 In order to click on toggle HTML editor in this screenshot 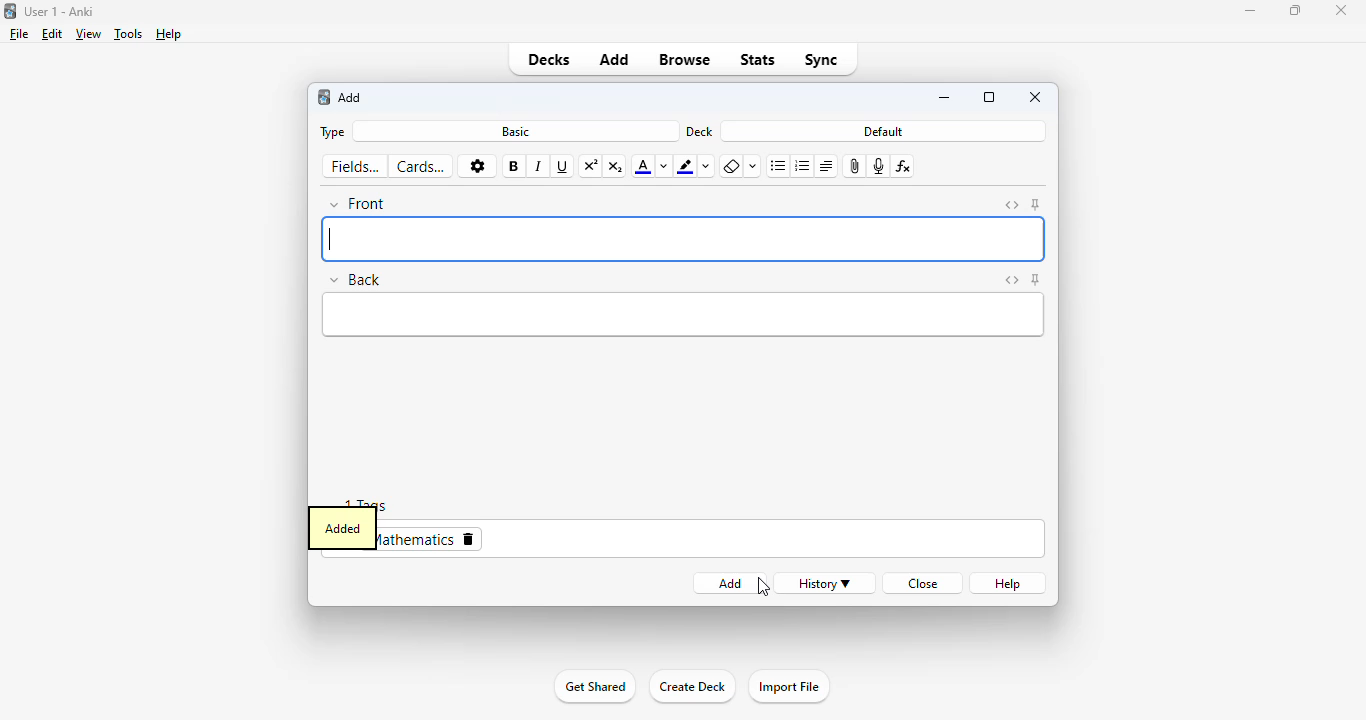, I will do `click(1010, 280)`.